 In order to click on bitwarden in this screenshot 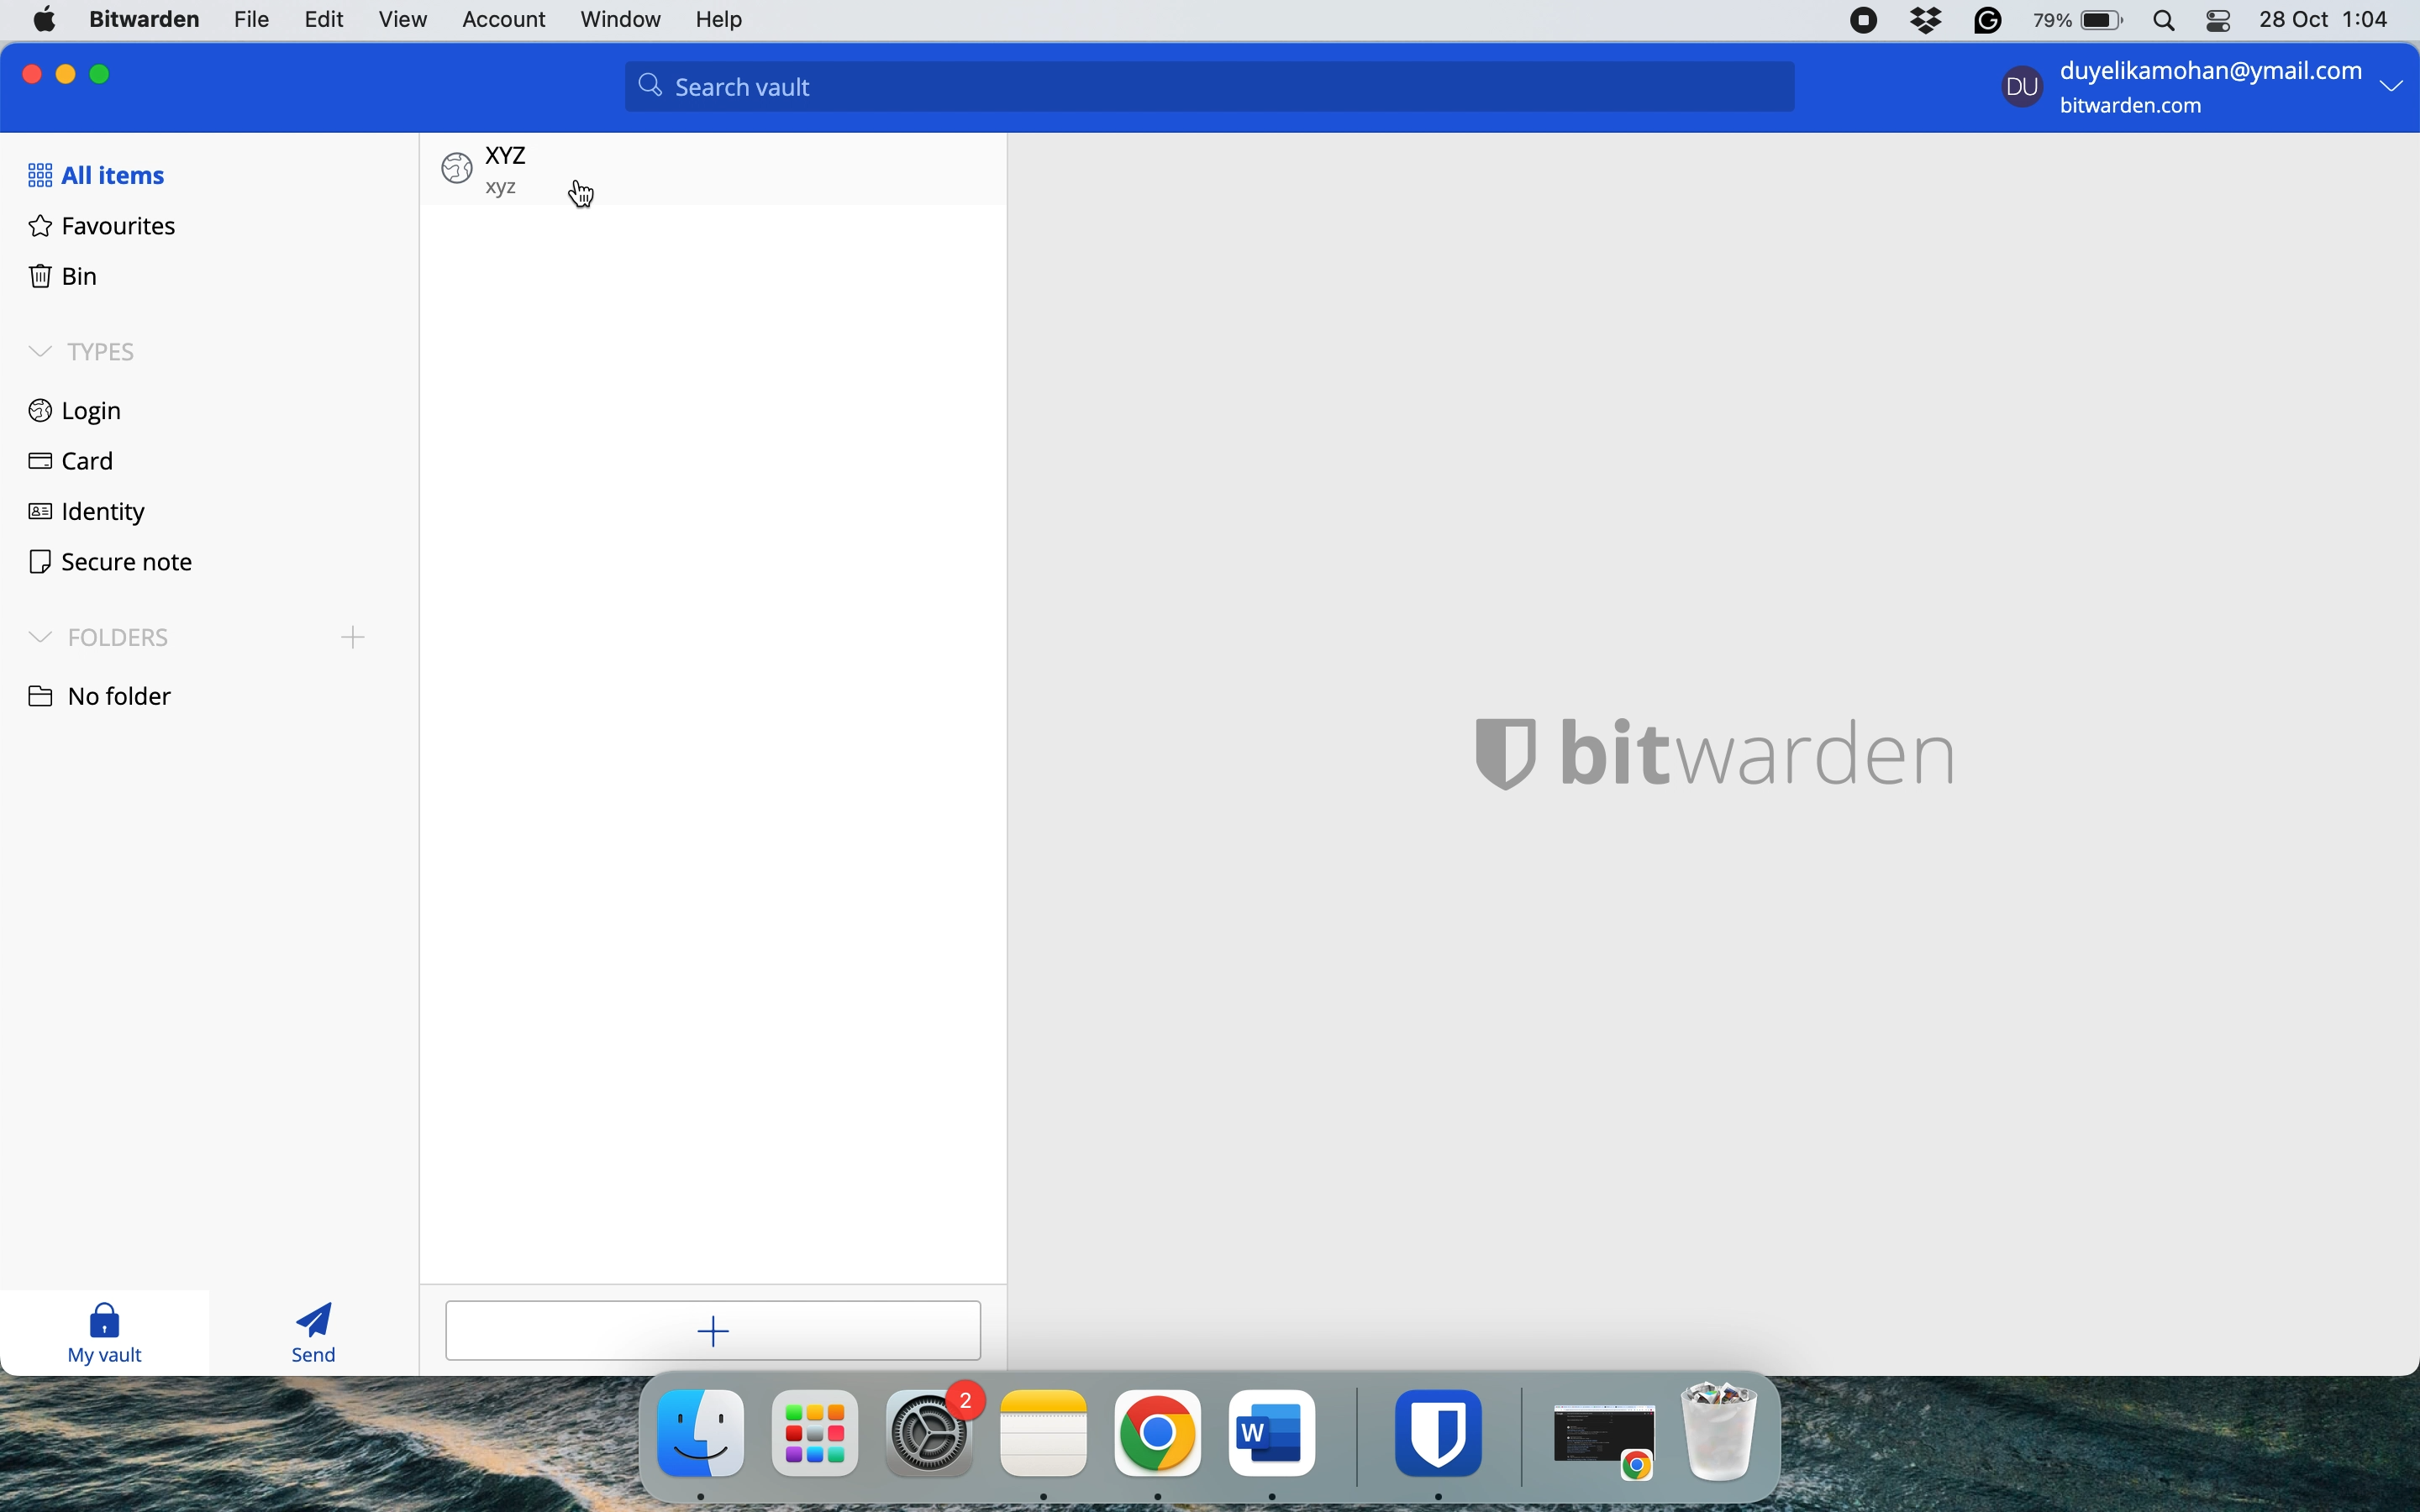, I will do `click(148, 21)`.